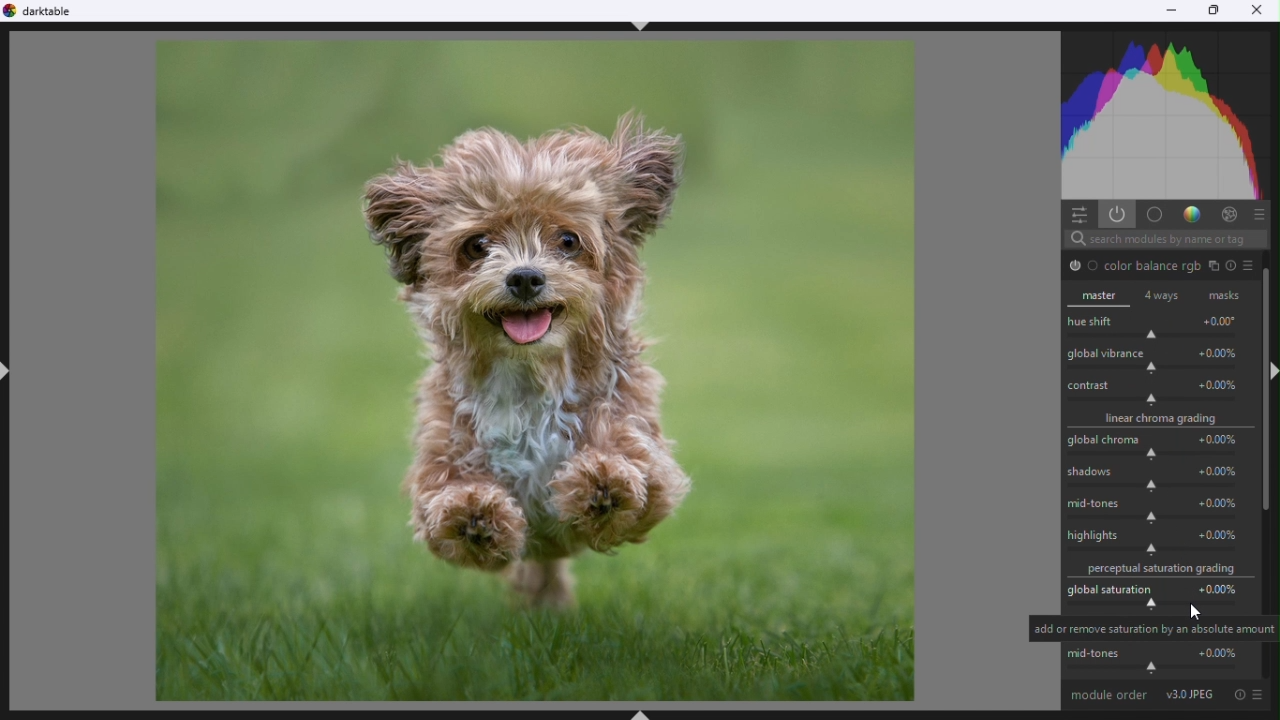  I want to click on Linear Croma grading, so click(1160, 421).